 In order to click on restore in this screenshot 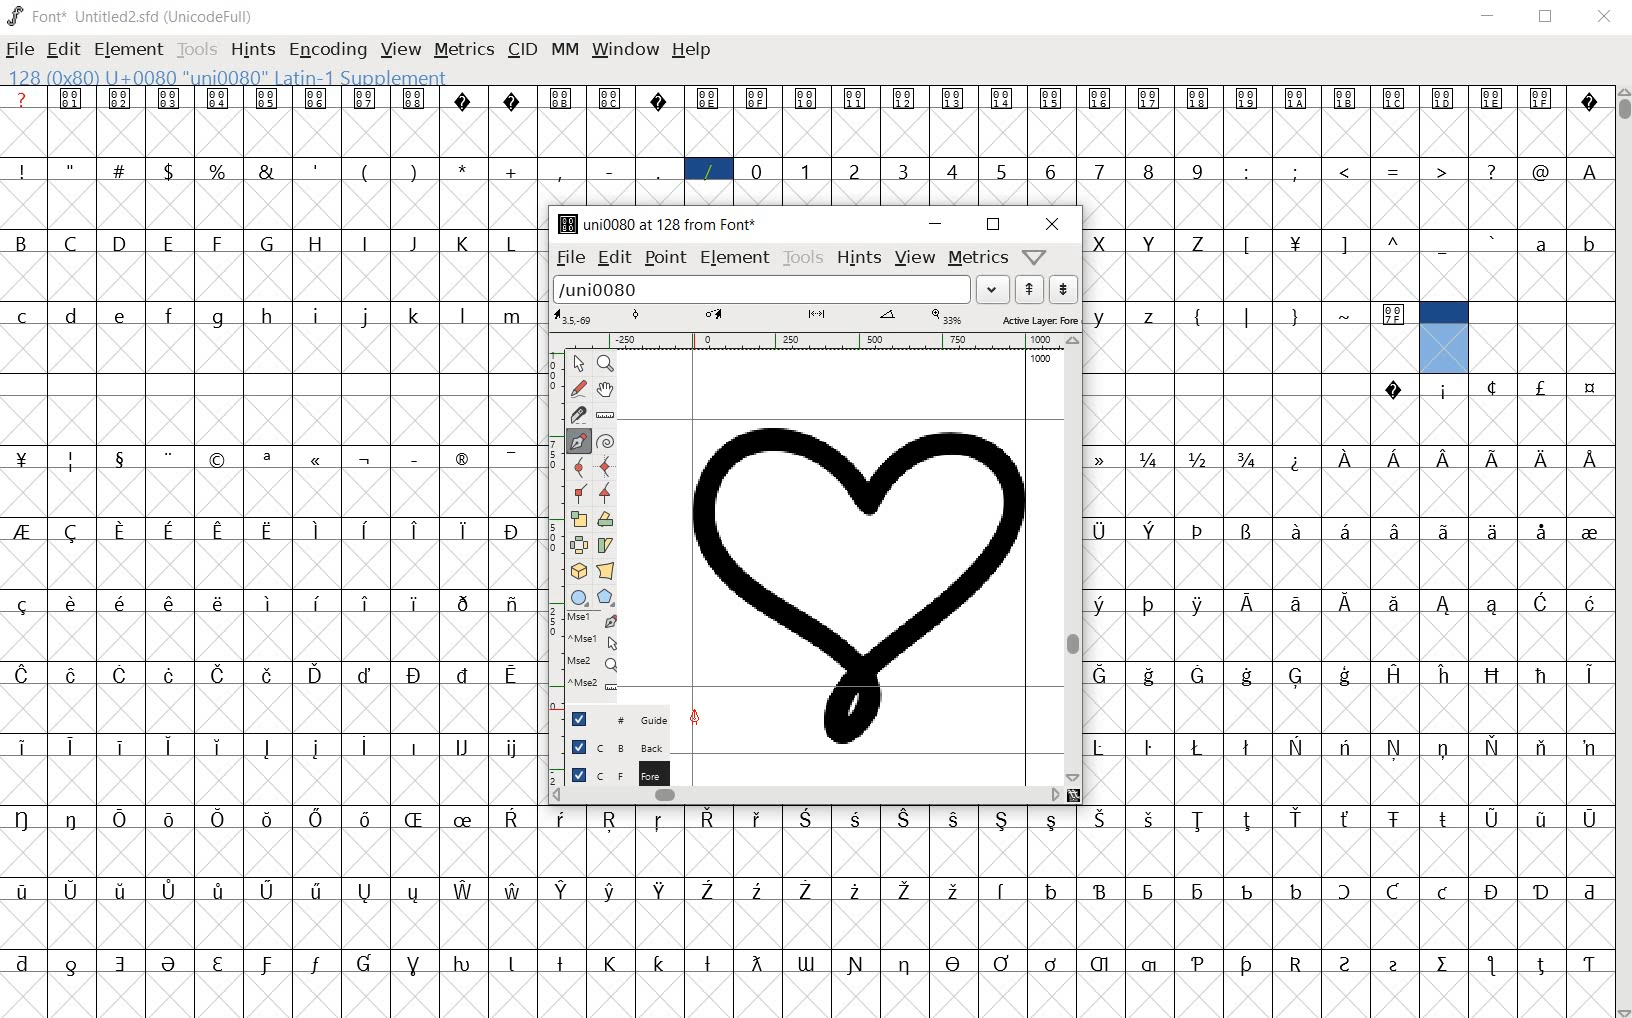, I will do `click(993, 225)`.